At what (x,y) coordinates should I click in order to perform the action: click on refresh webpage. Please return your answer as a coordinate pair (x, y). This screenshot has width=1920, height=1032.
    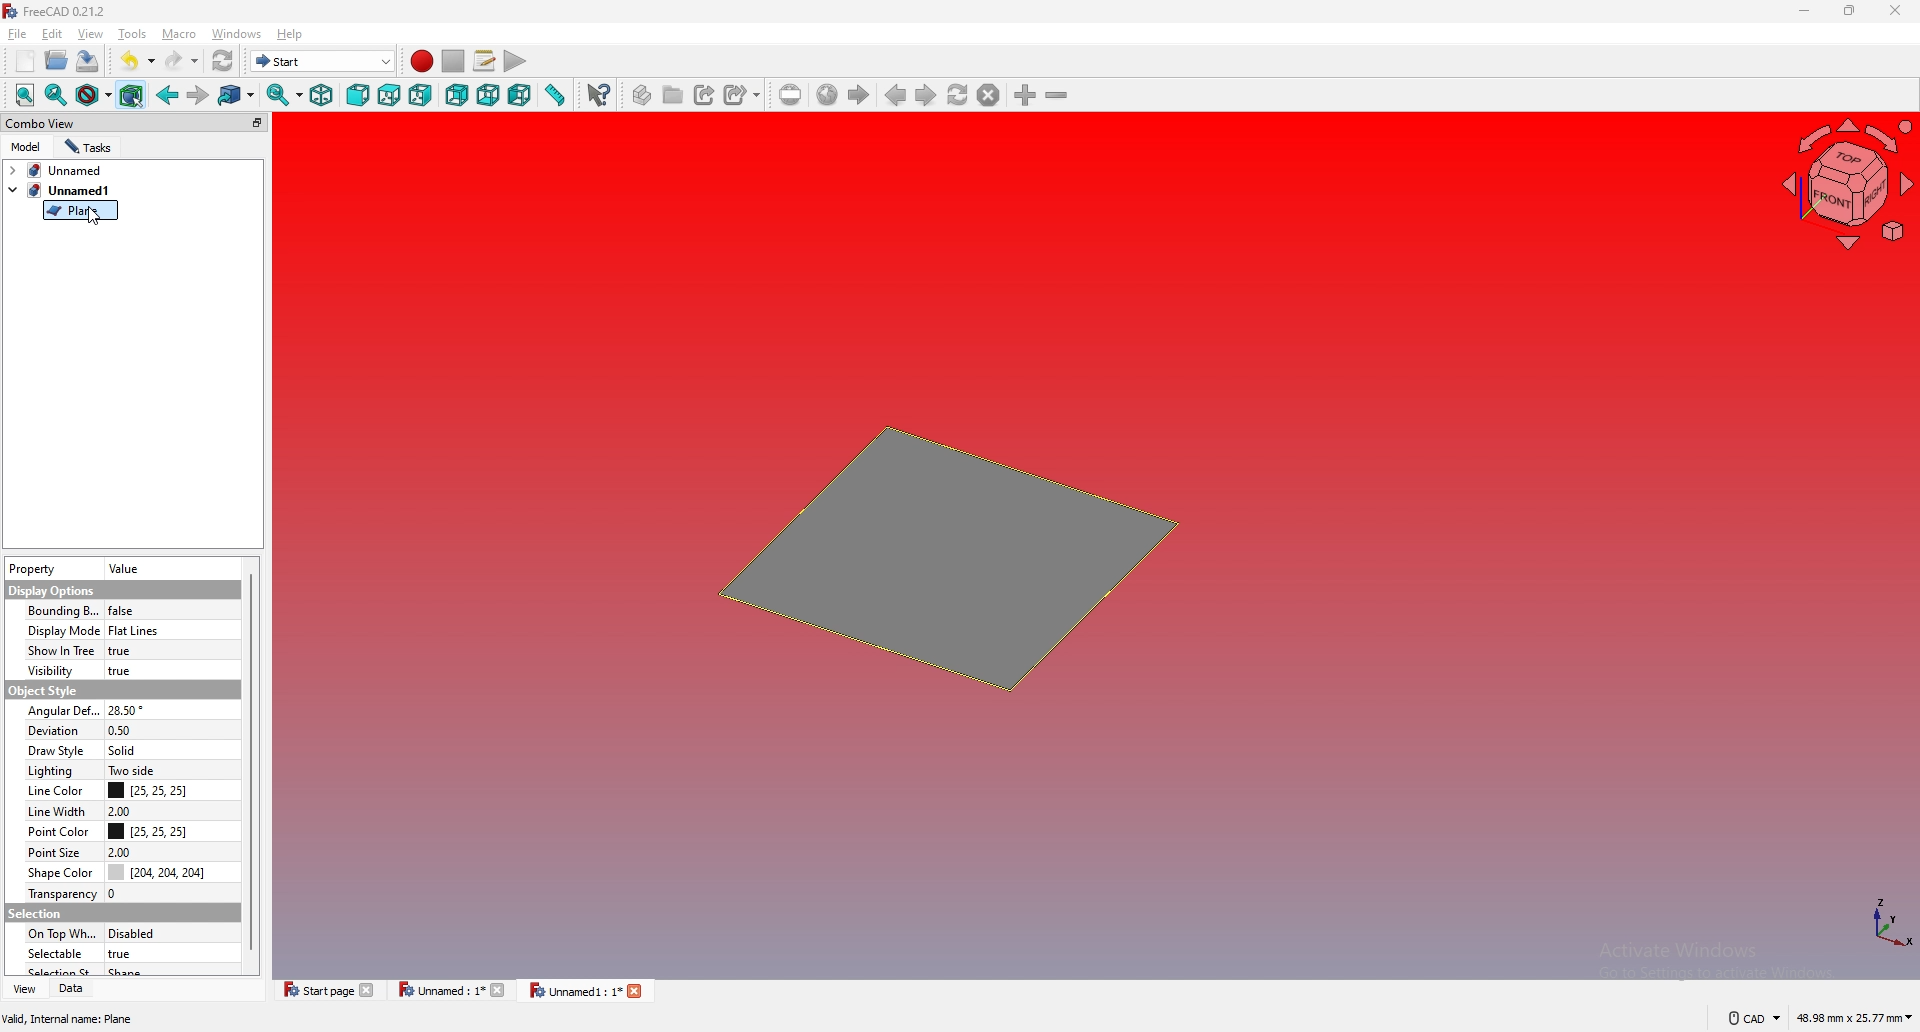
    Looking at the image, I should click on (958, 94).